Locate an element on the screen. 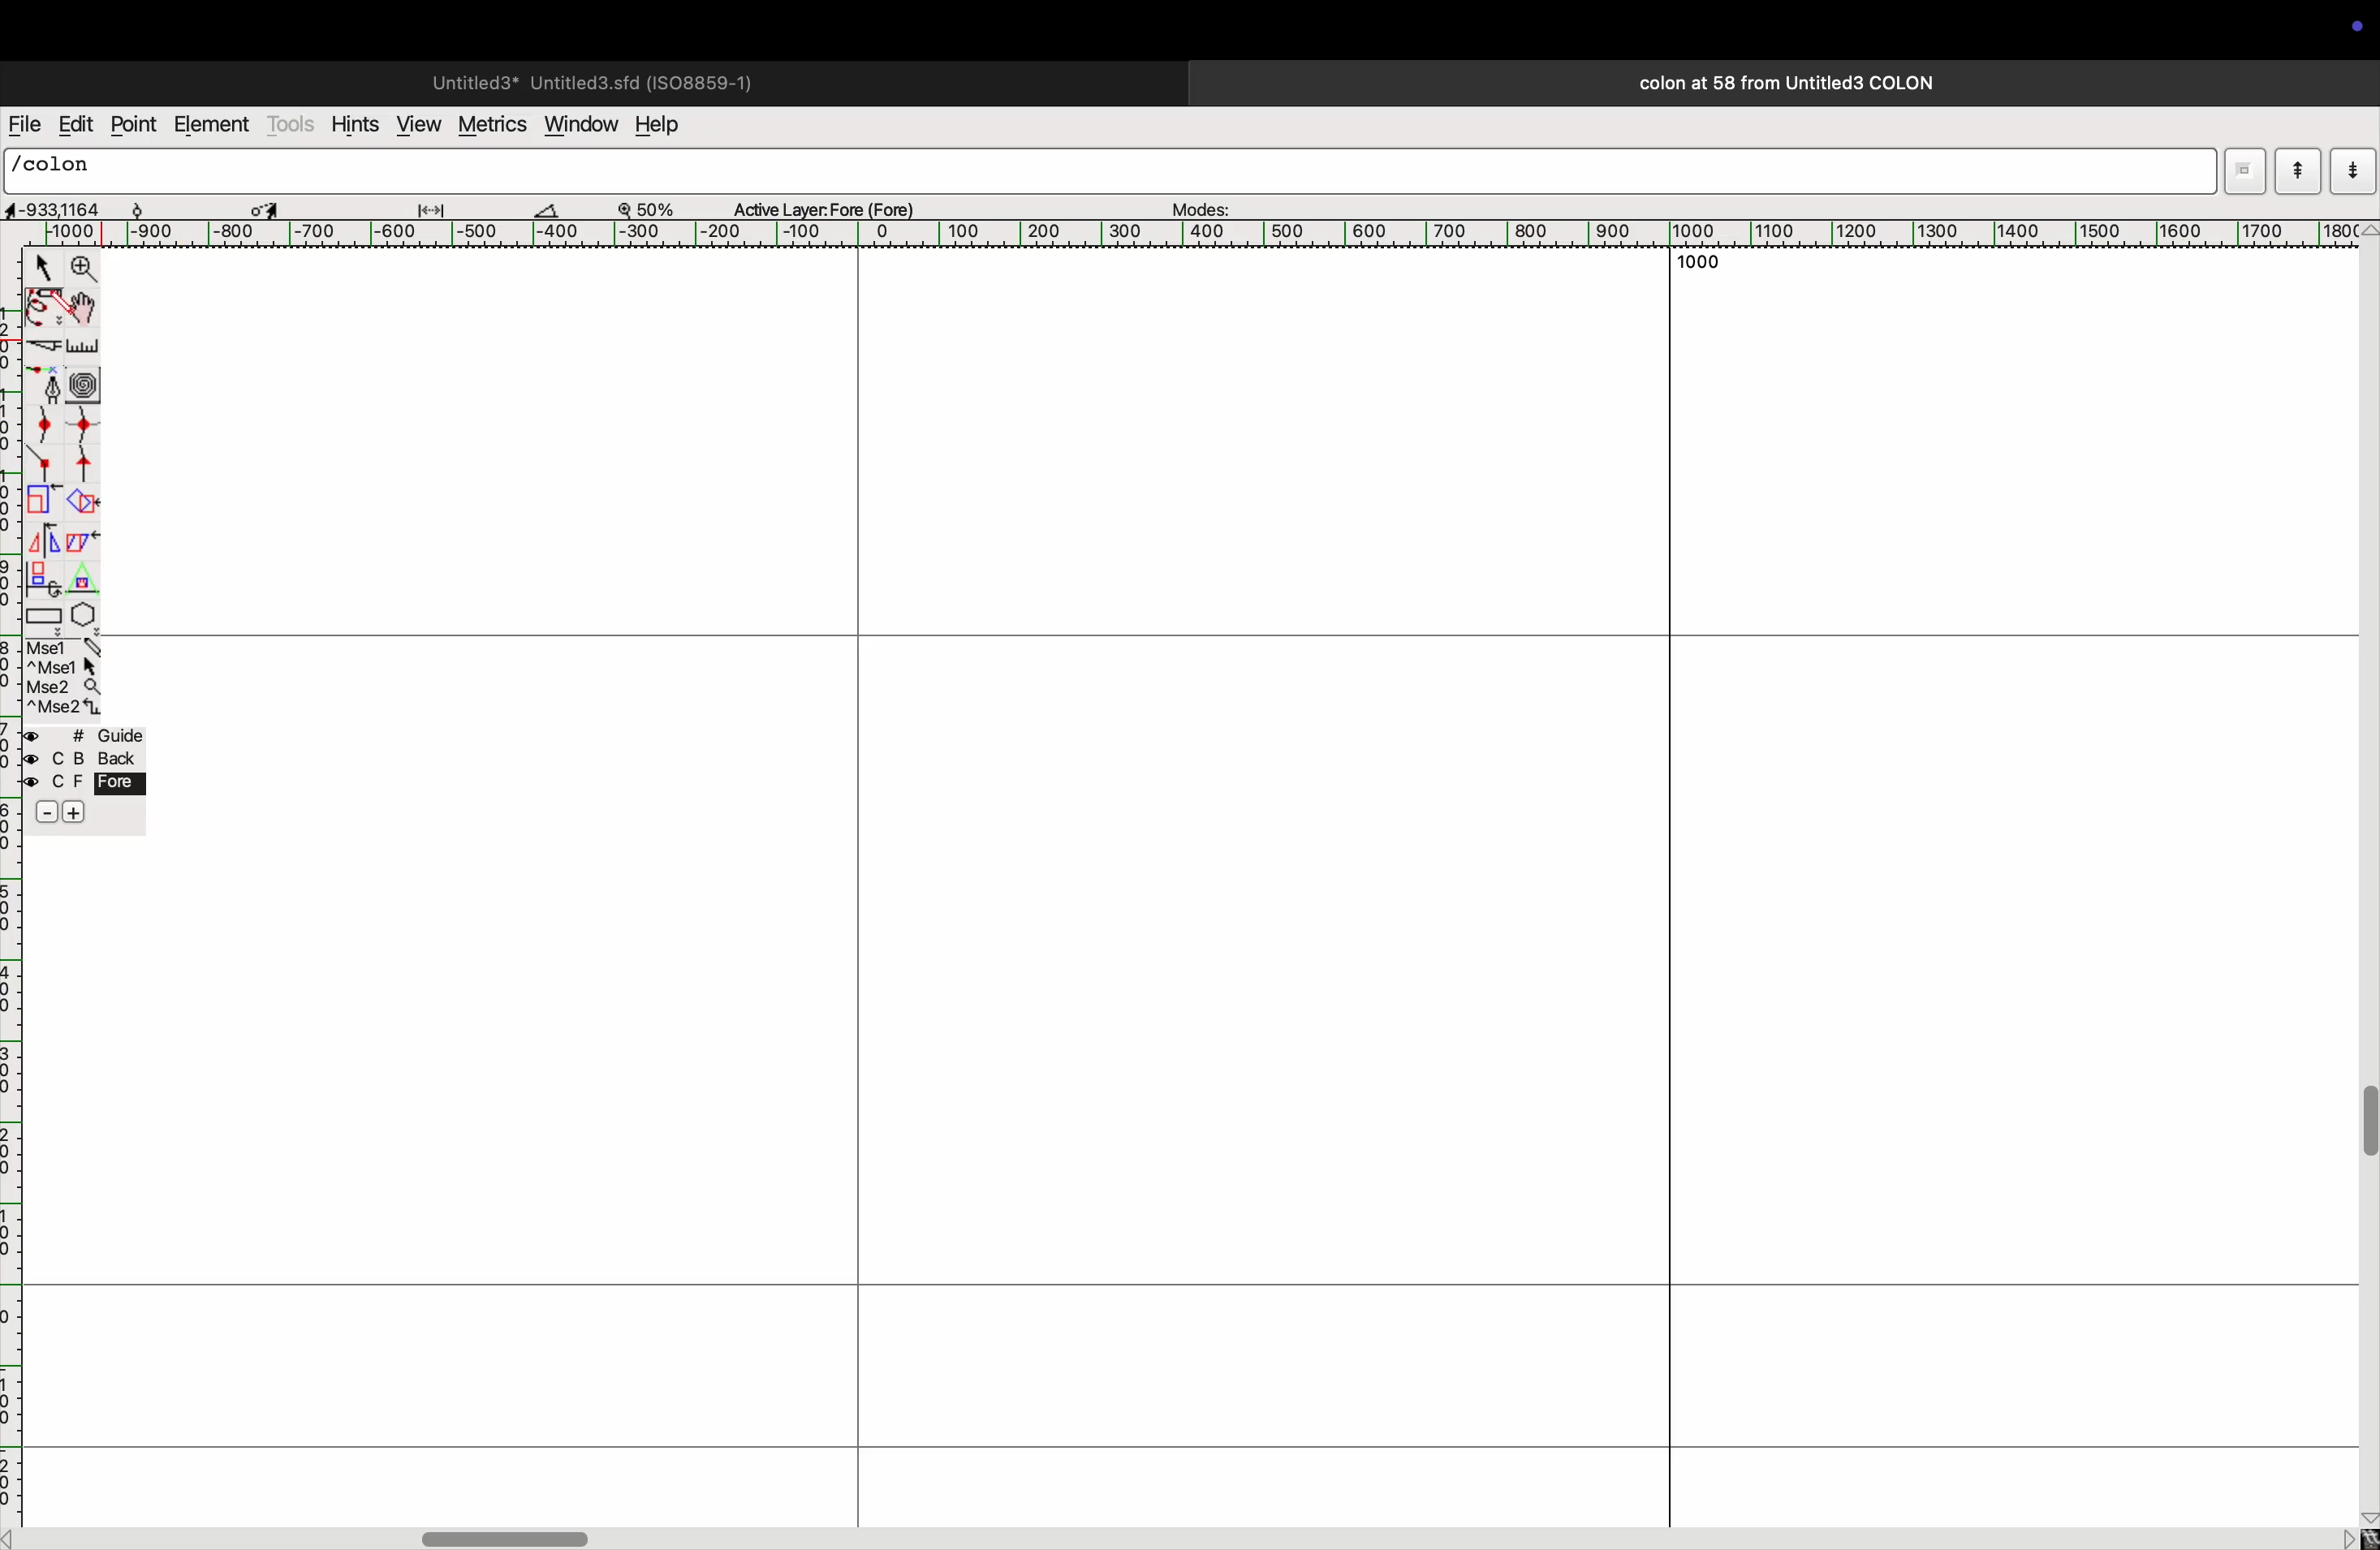 The image size is (2380, 1550). active layer is located at coordinates (832, 205).